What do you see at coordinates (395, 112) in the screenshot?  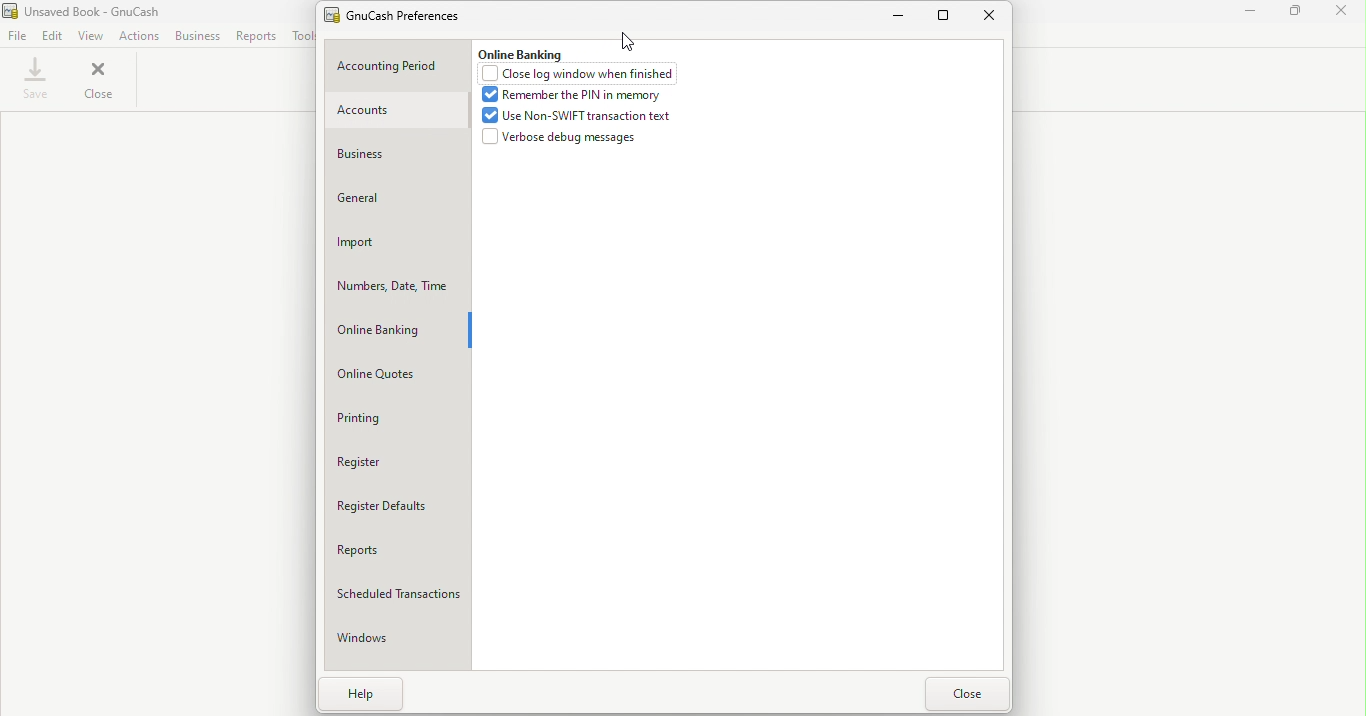 I see `Account` at bounding box center [395, 112].